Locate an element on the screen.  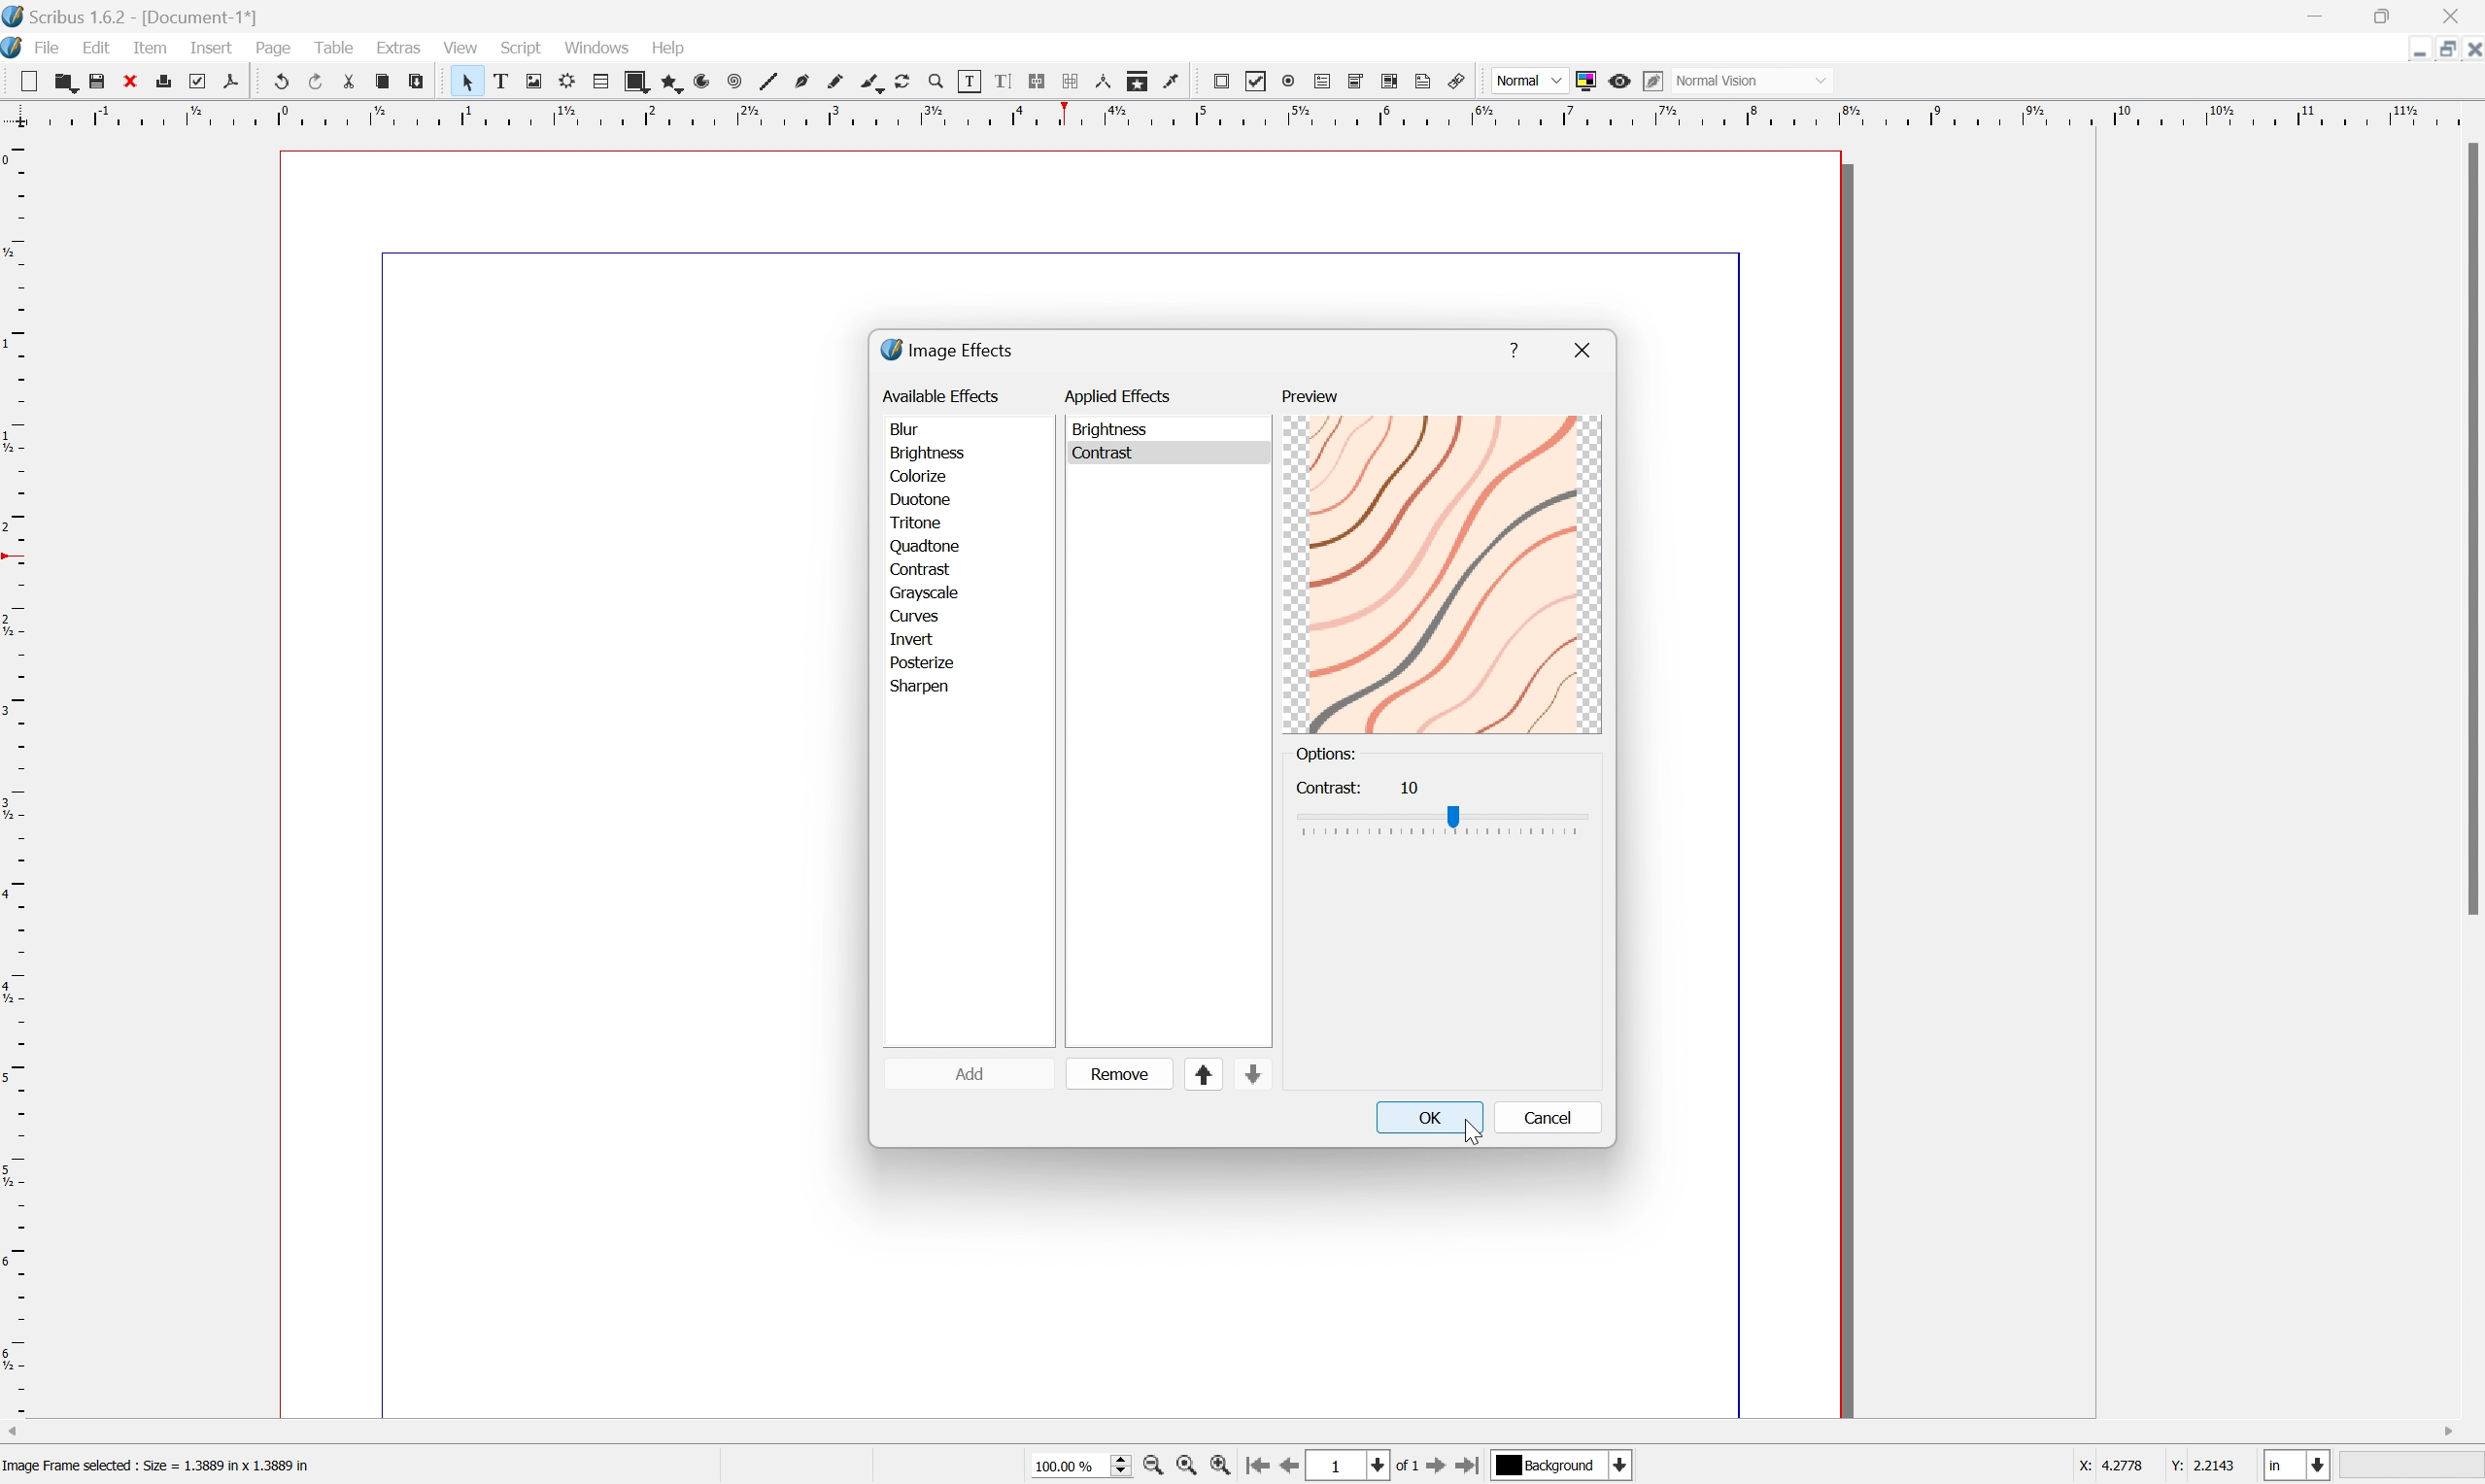
add is located at coordinates (980, 1075).